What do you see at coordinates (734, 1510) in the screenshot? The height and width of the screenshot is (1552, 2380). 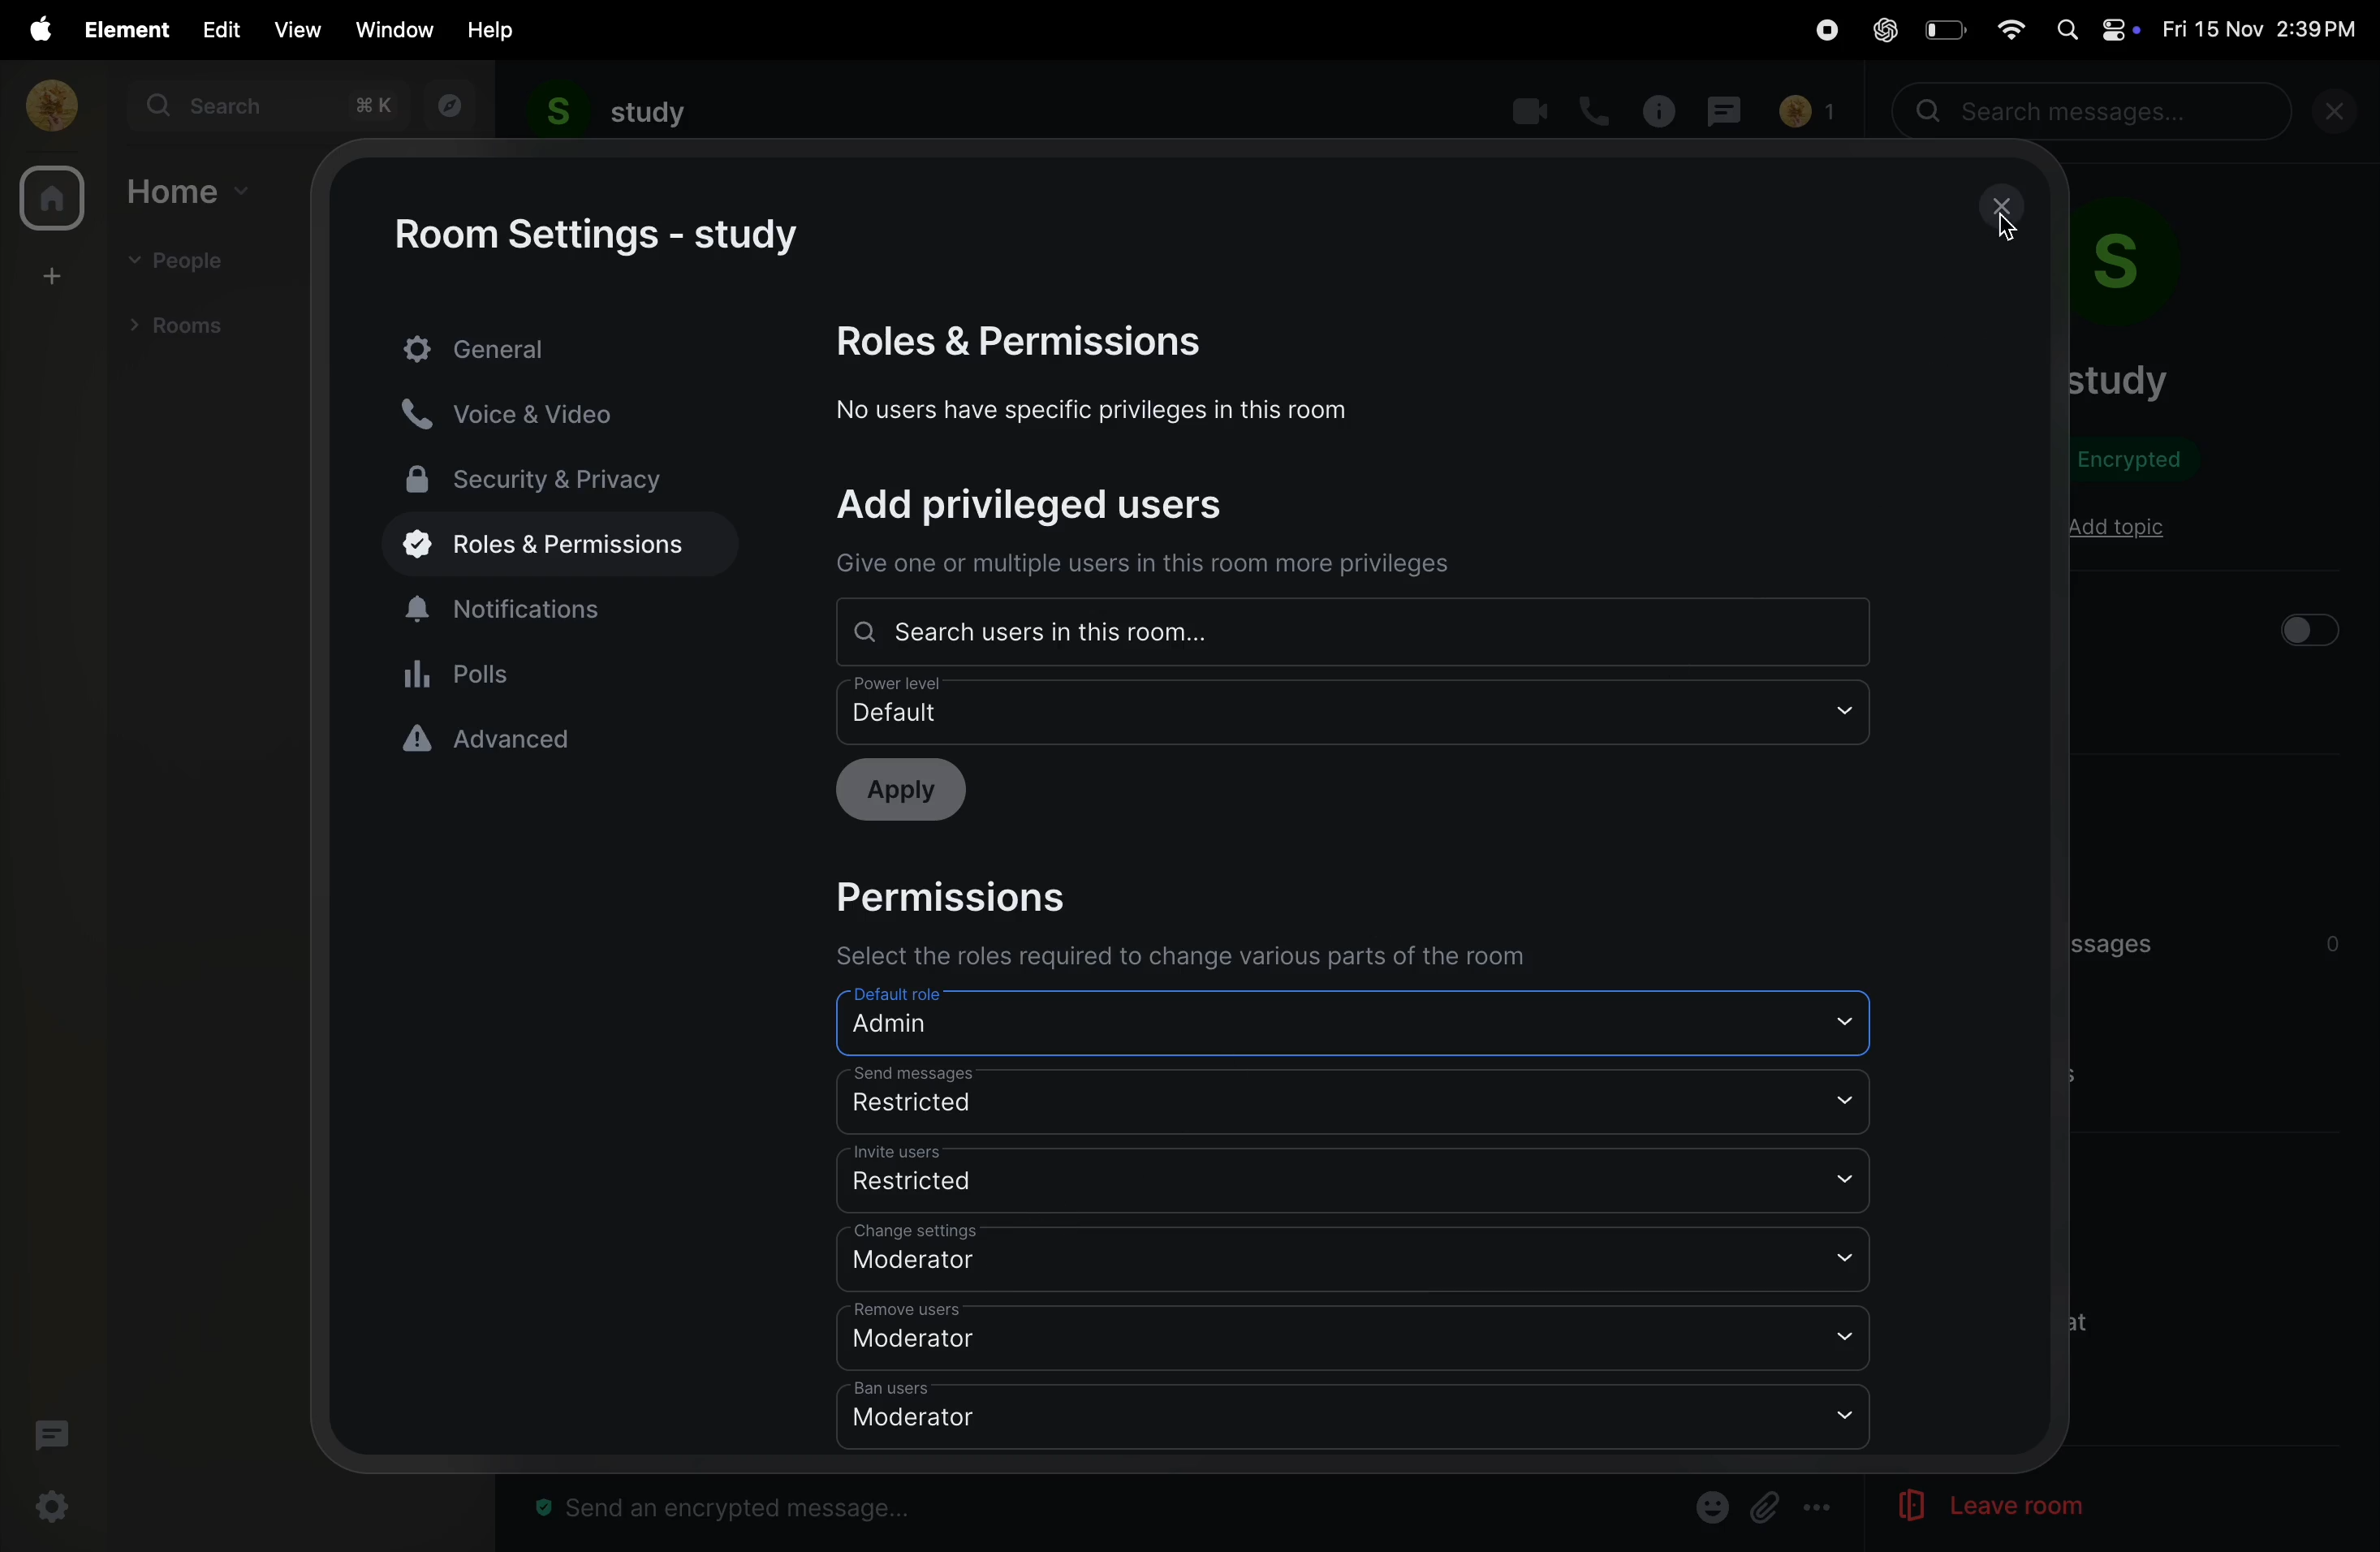 I see `message bar` at bounding box center [734, 1510].